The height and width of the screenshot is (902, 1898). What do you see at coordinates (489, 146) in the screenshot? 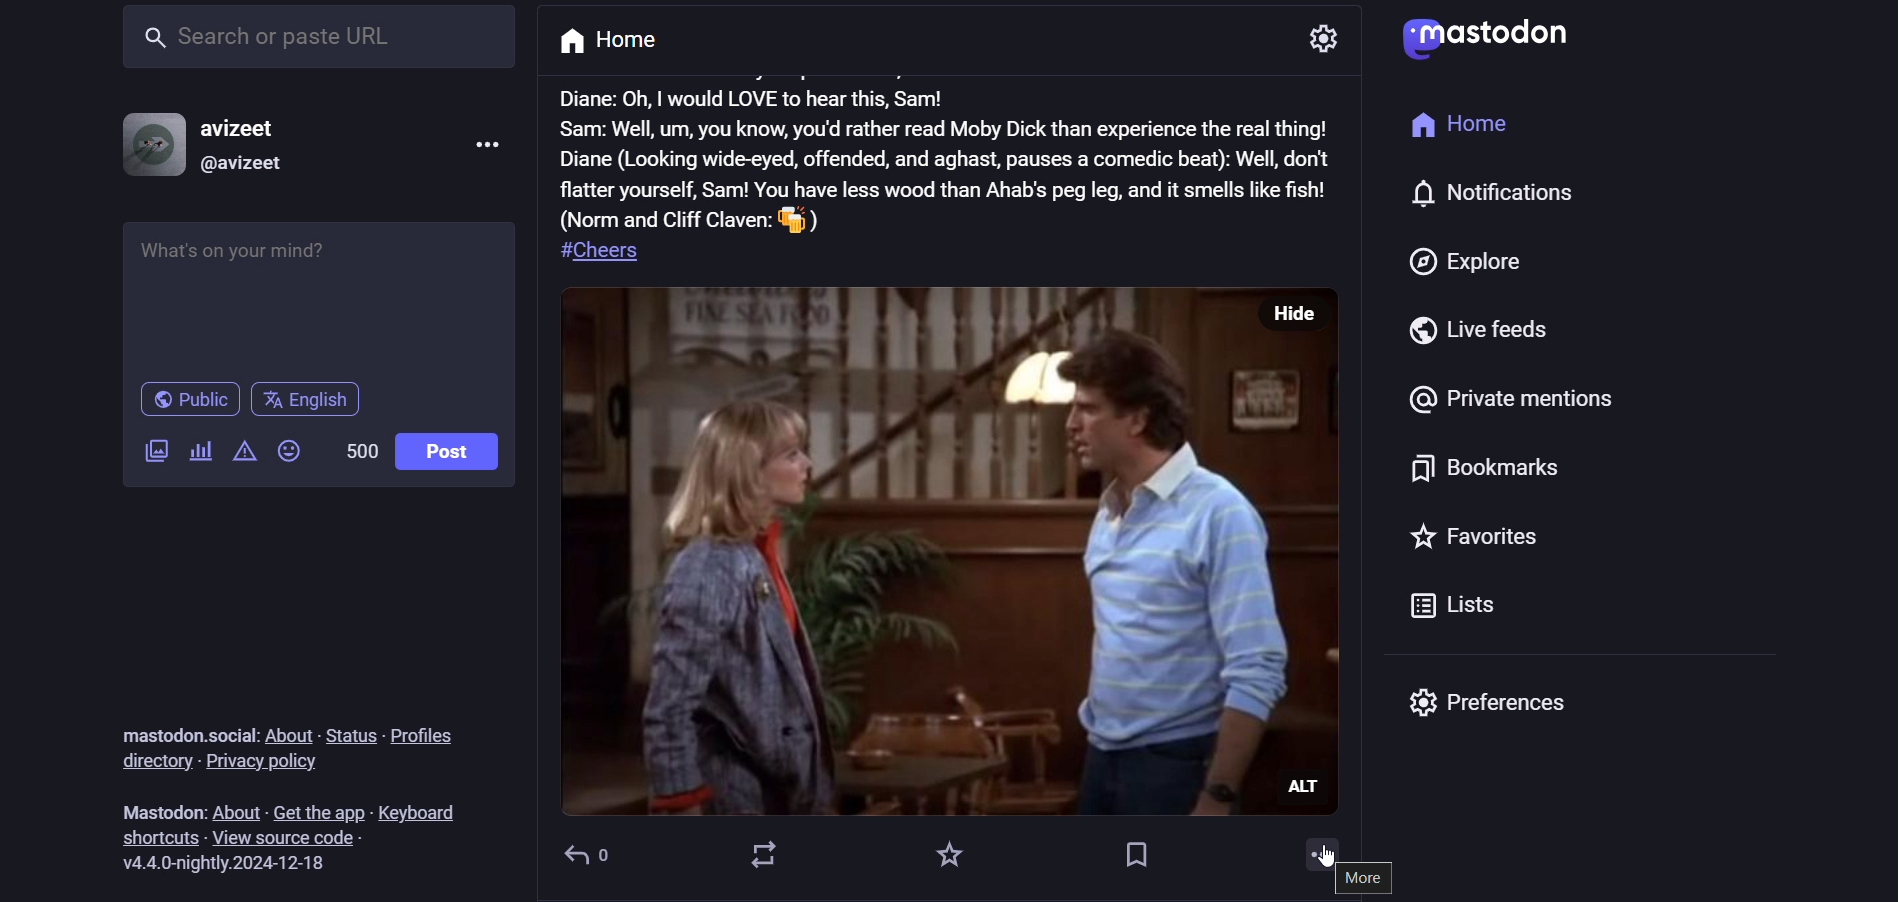
I see `menu` at bounding box center [489, 146].